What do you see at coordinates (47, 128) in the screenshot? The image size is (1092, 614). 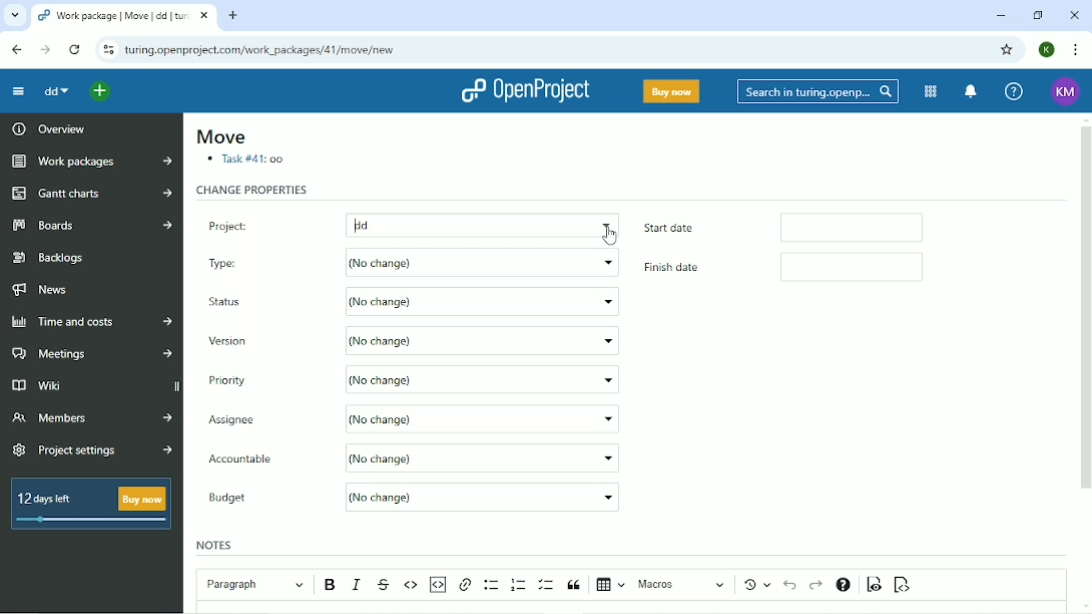 I see `Overview` at bounding box center [47, 128].